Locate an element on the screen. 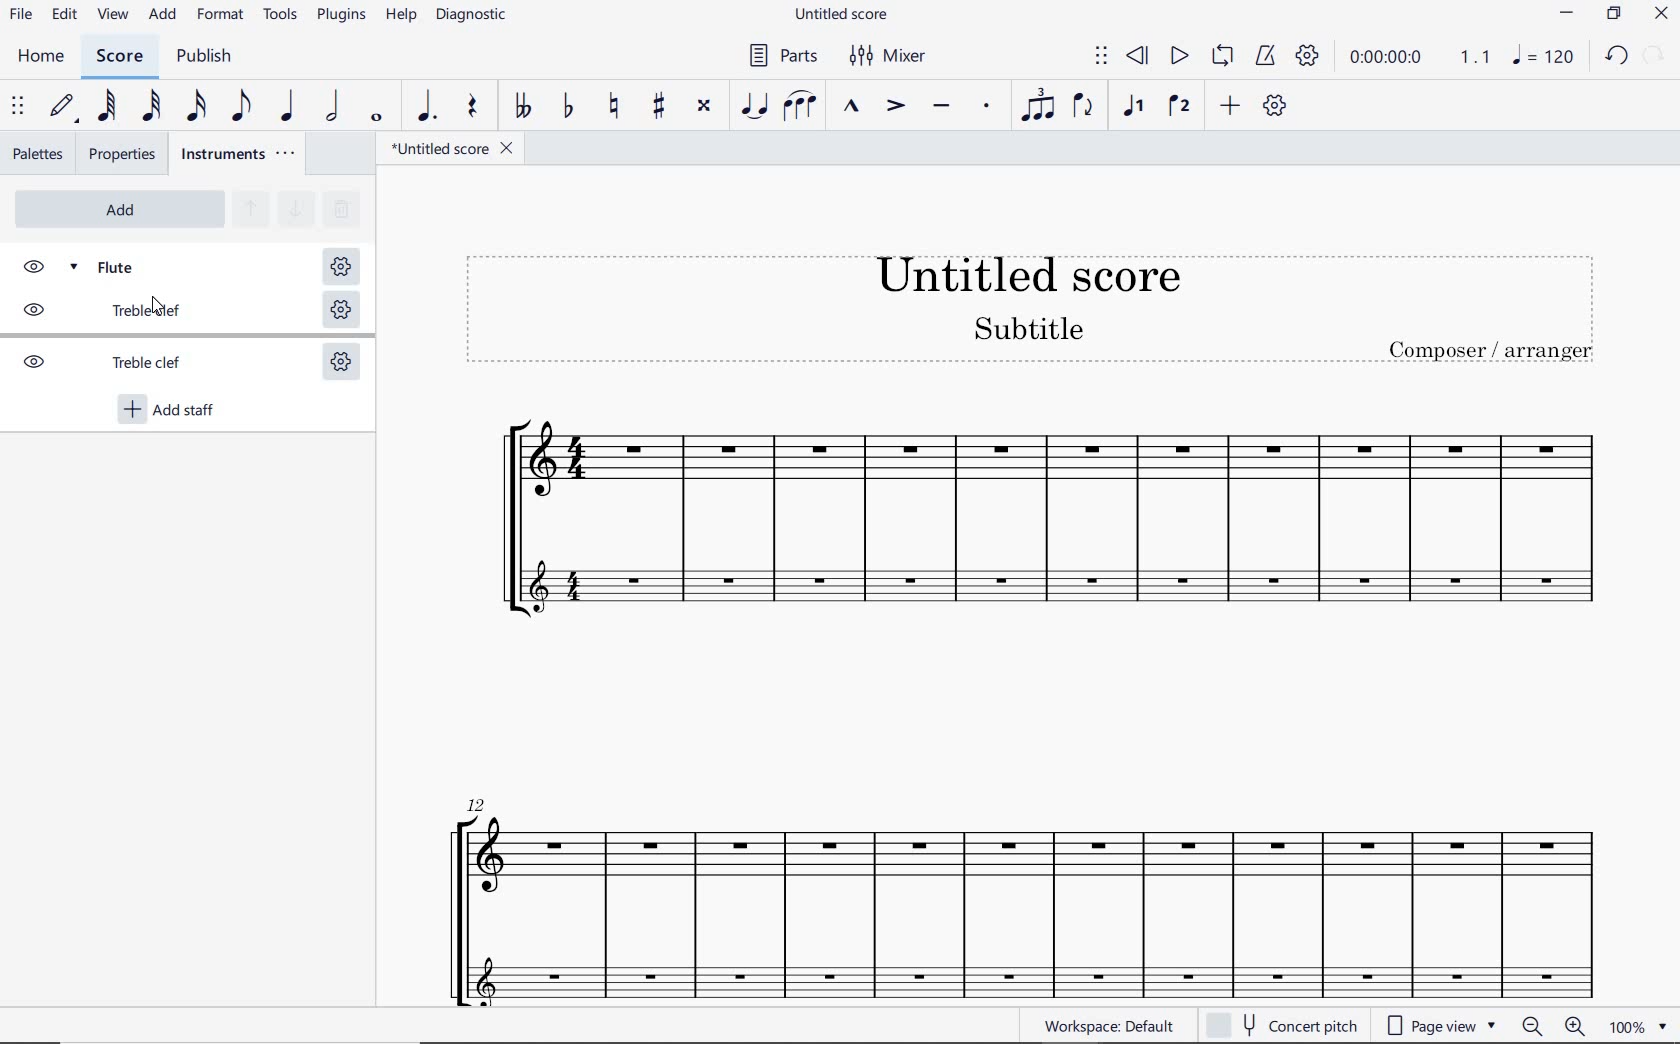 This screenshot has width=1680, height=1044. AUGMENTATION DOT is located at coordinates (424, 108).